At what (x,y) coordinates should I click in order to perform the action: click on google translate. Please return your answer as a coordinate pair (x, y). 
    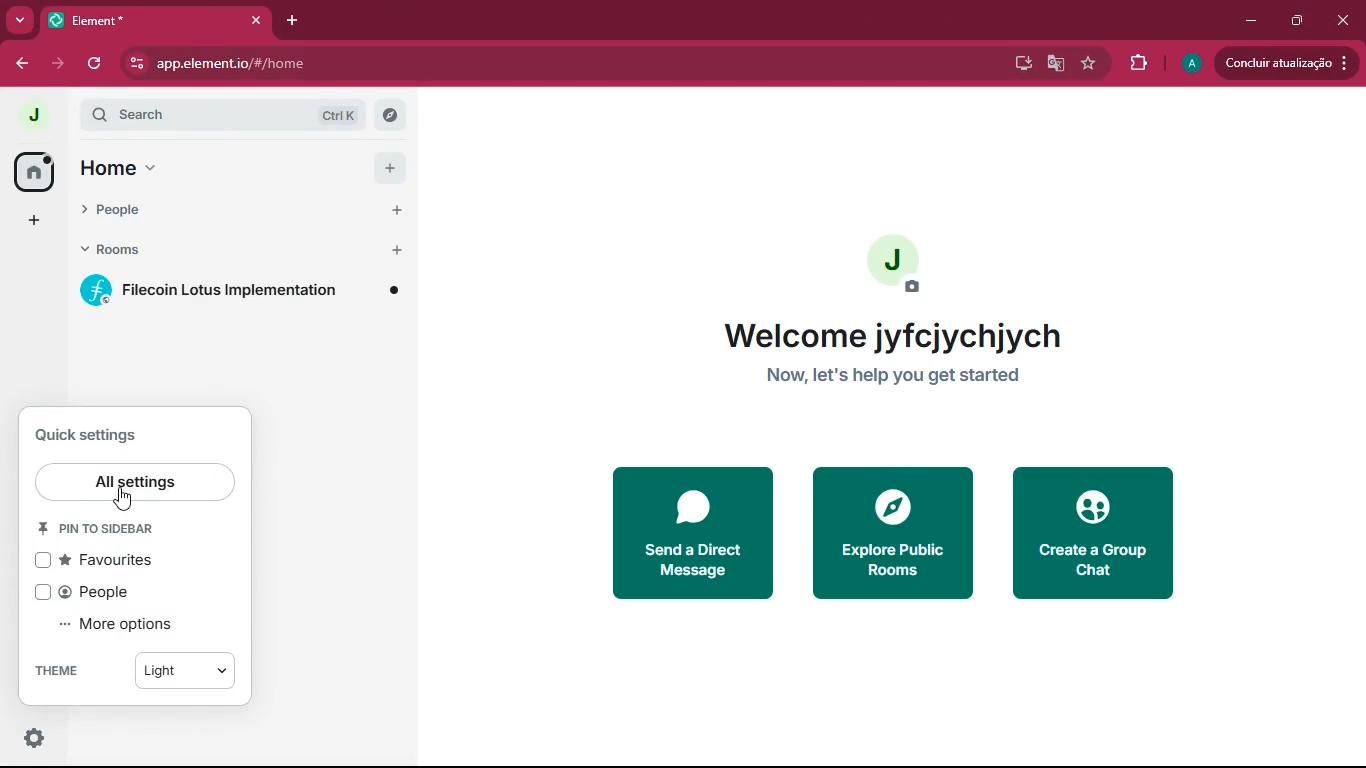
    Looking at the image, I should click on (1057, 65).